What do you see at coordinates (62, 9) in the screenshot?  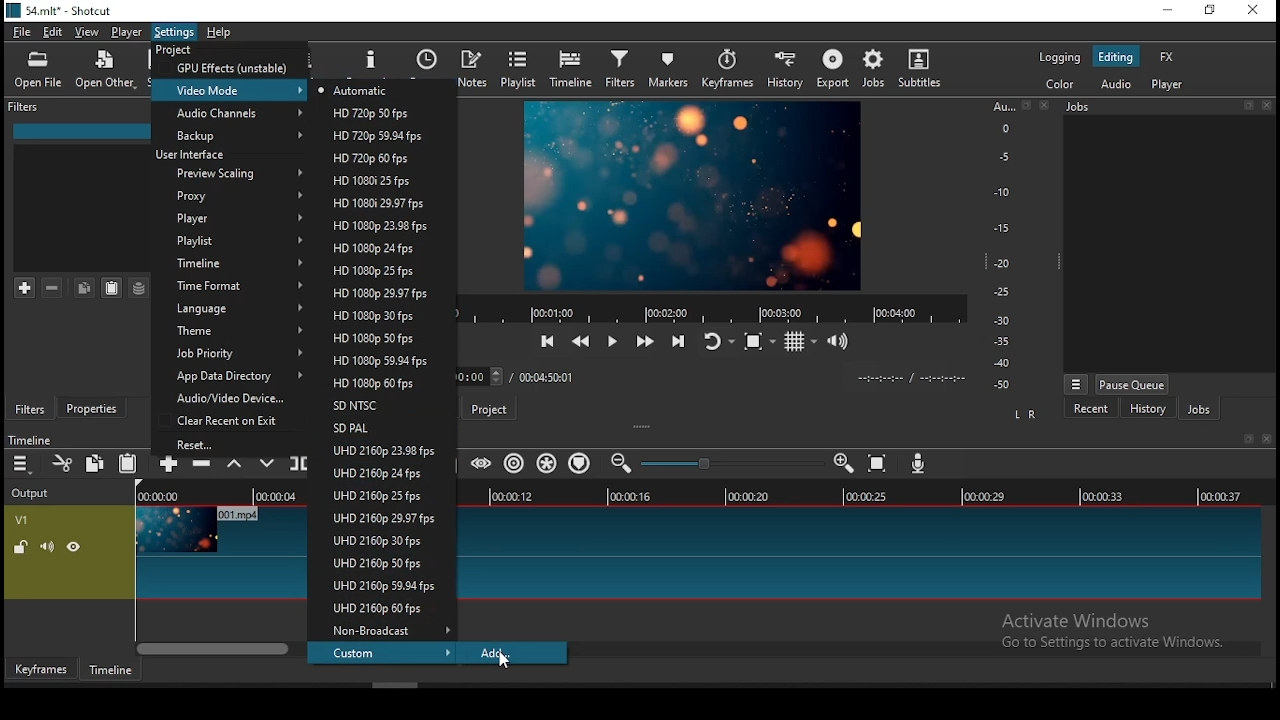 I see `icon and file name` at bounding box center [62, 9].